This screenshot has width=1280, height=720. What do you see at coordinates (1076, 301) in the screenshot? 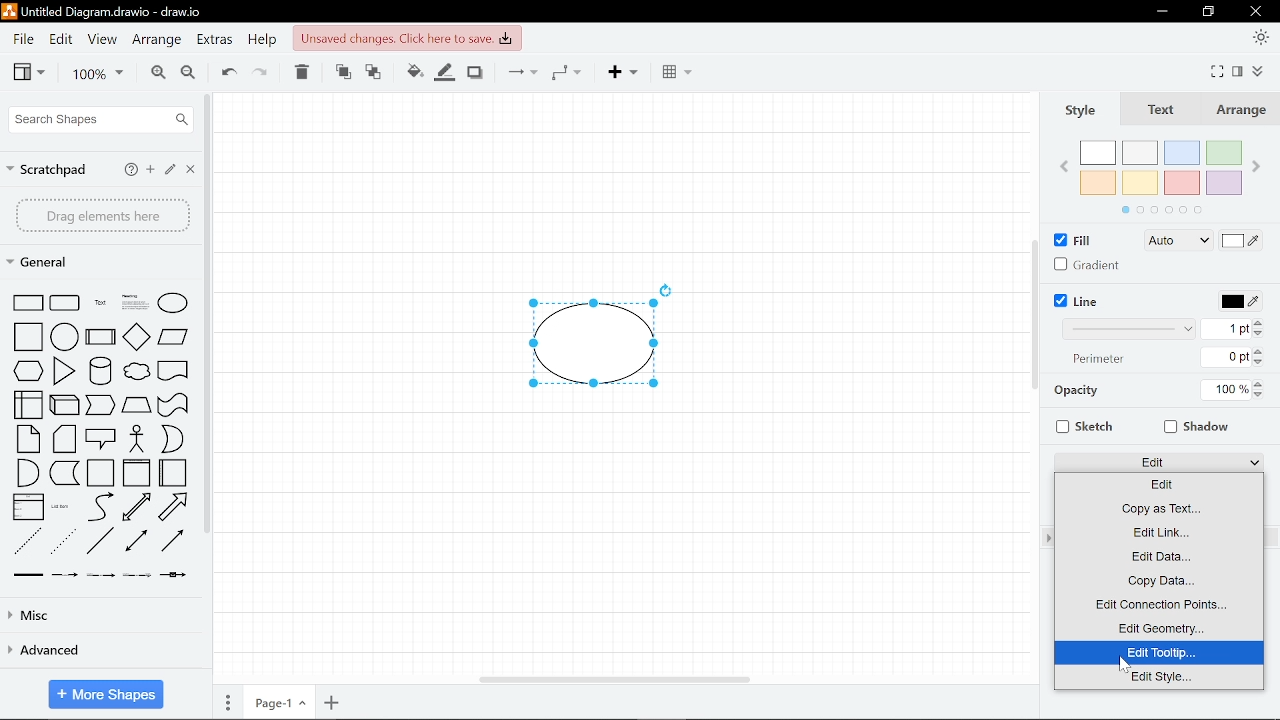
I see `Line` at bounding box center [1076, 301].